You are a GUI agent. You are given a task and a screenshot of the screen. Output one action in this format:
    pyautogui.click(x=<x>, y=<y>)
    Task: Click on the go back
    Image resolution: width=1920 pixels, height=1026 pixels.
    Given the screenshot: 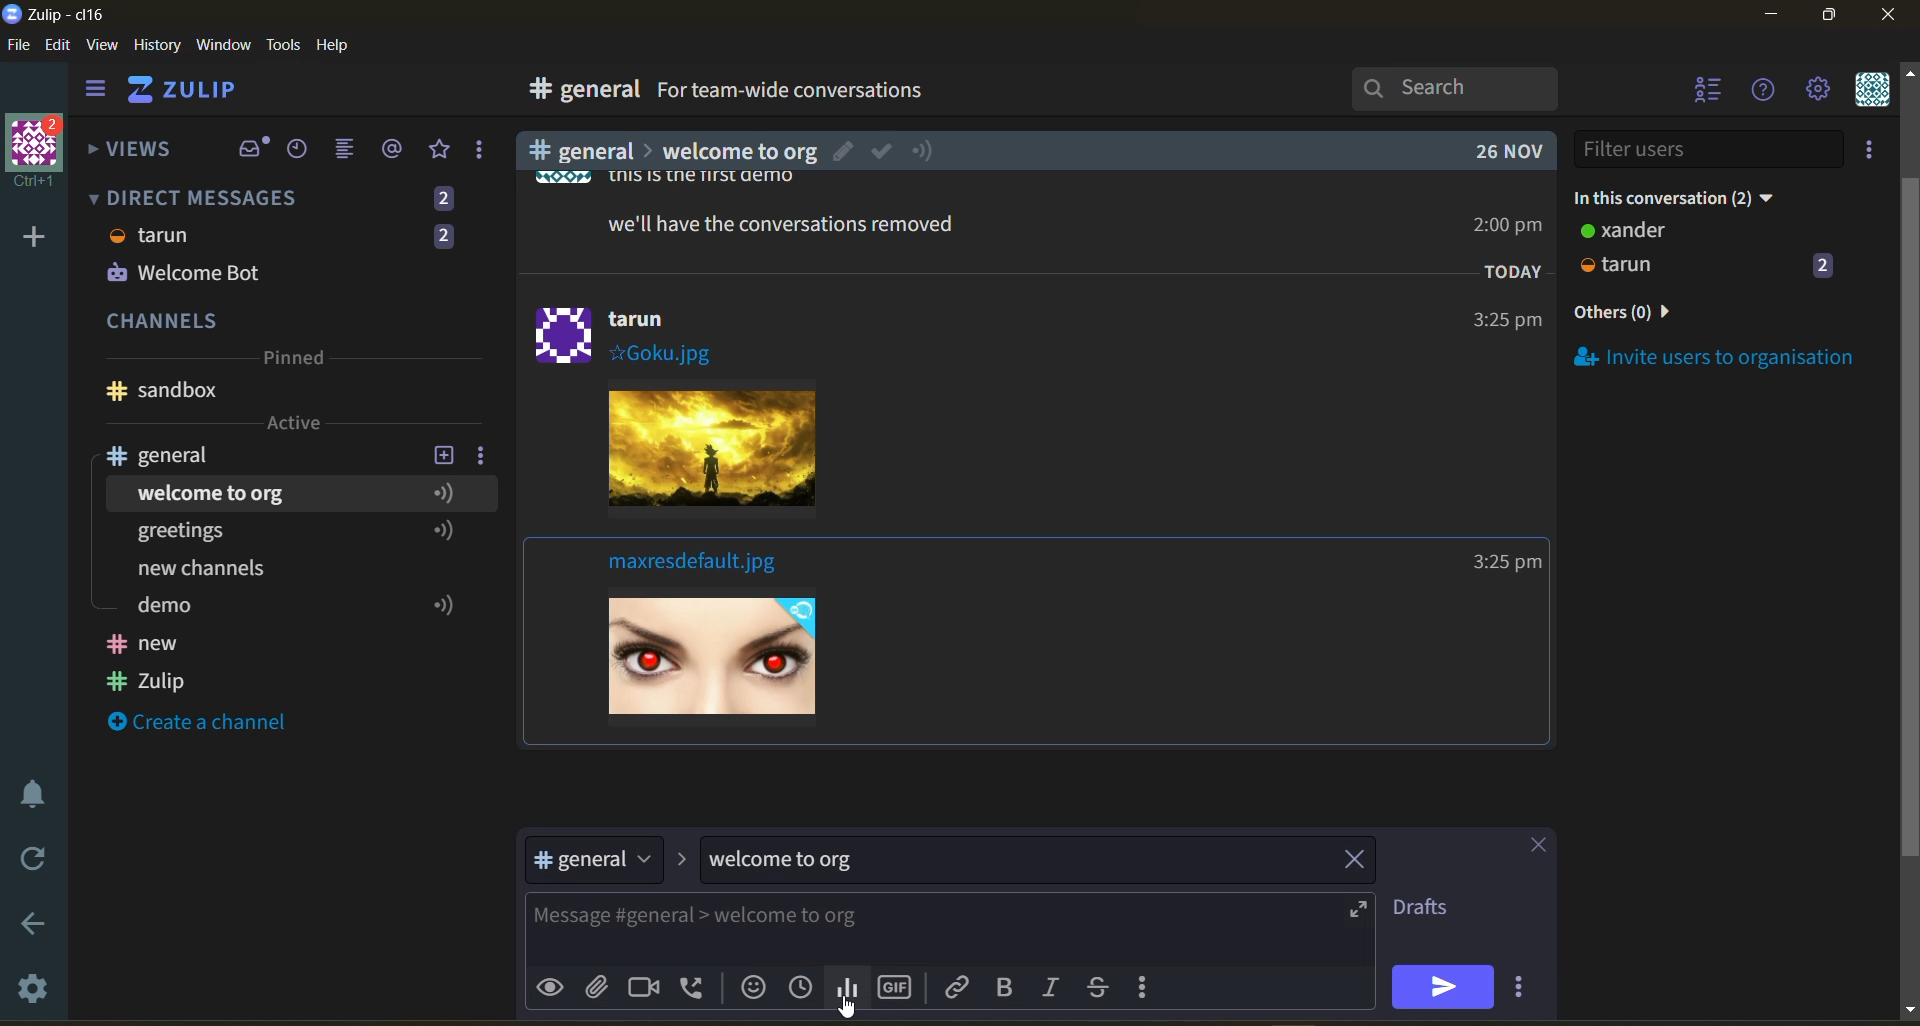 What is the action you would take?
    pyautogui.click(x=31, y=925)
    